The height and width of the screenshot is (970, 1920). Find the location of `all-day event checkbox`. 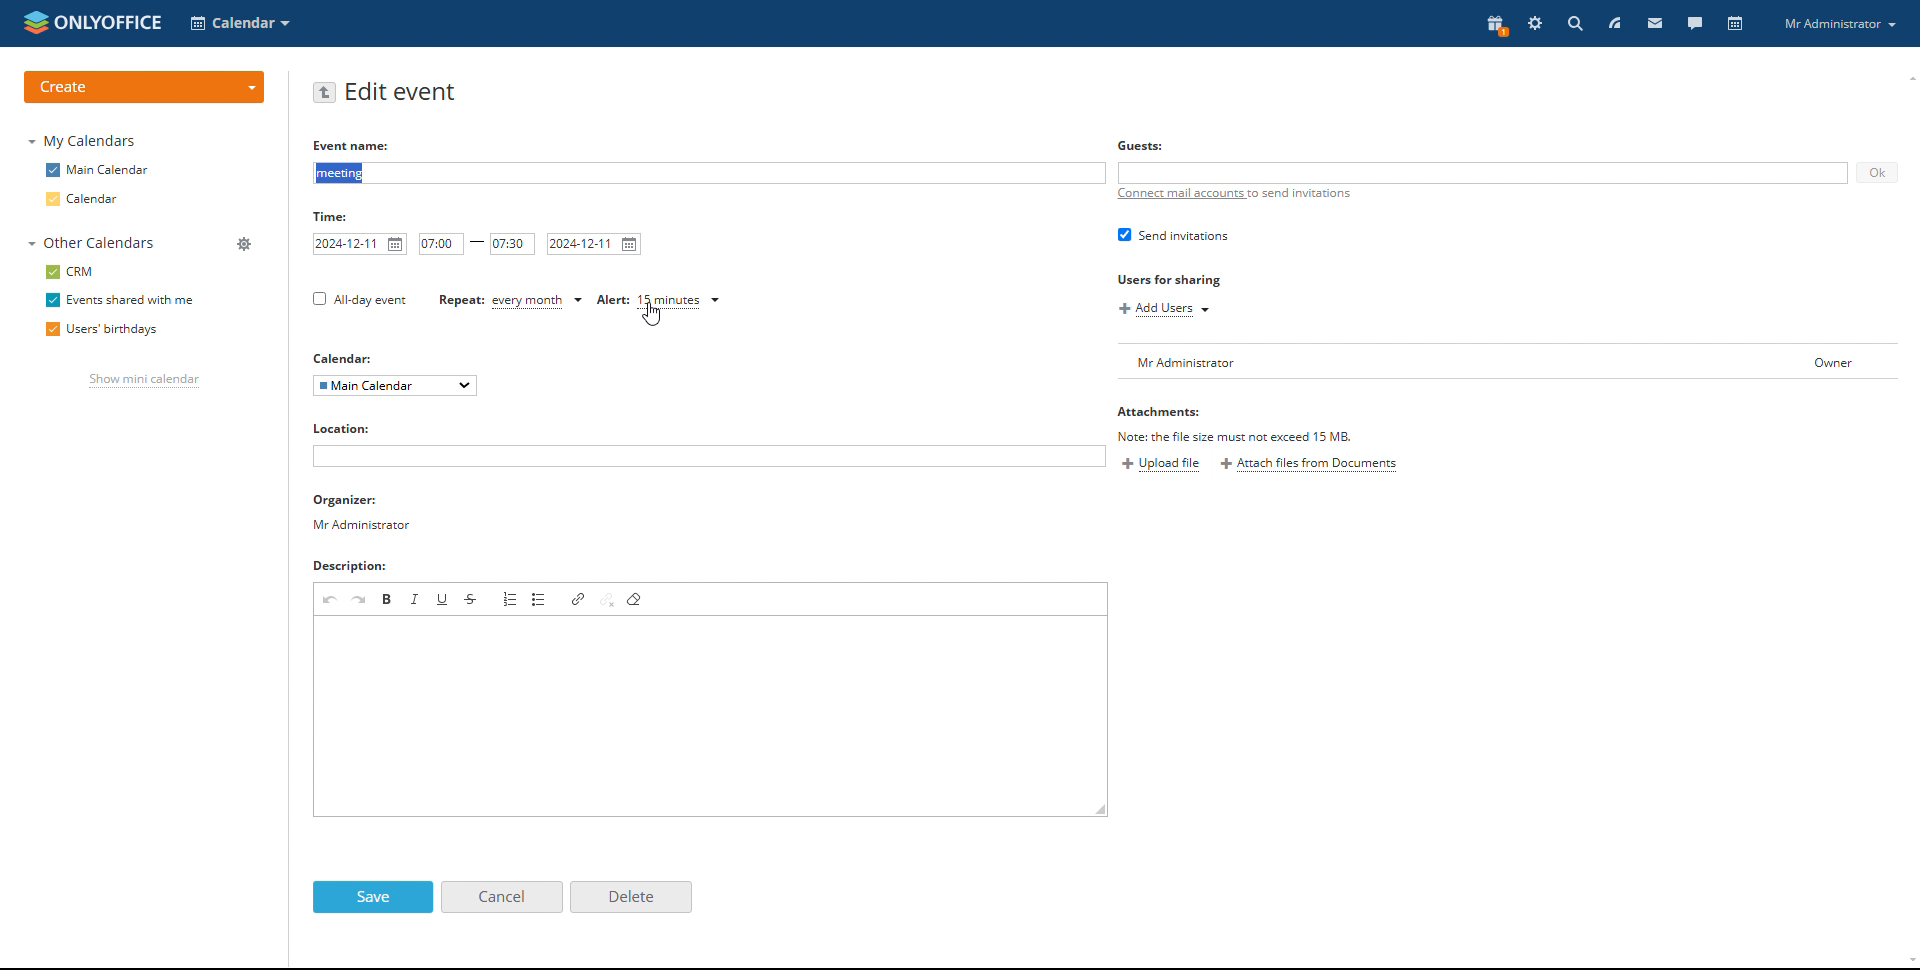

all-day event checkbox is located at coordinates (357, 300).